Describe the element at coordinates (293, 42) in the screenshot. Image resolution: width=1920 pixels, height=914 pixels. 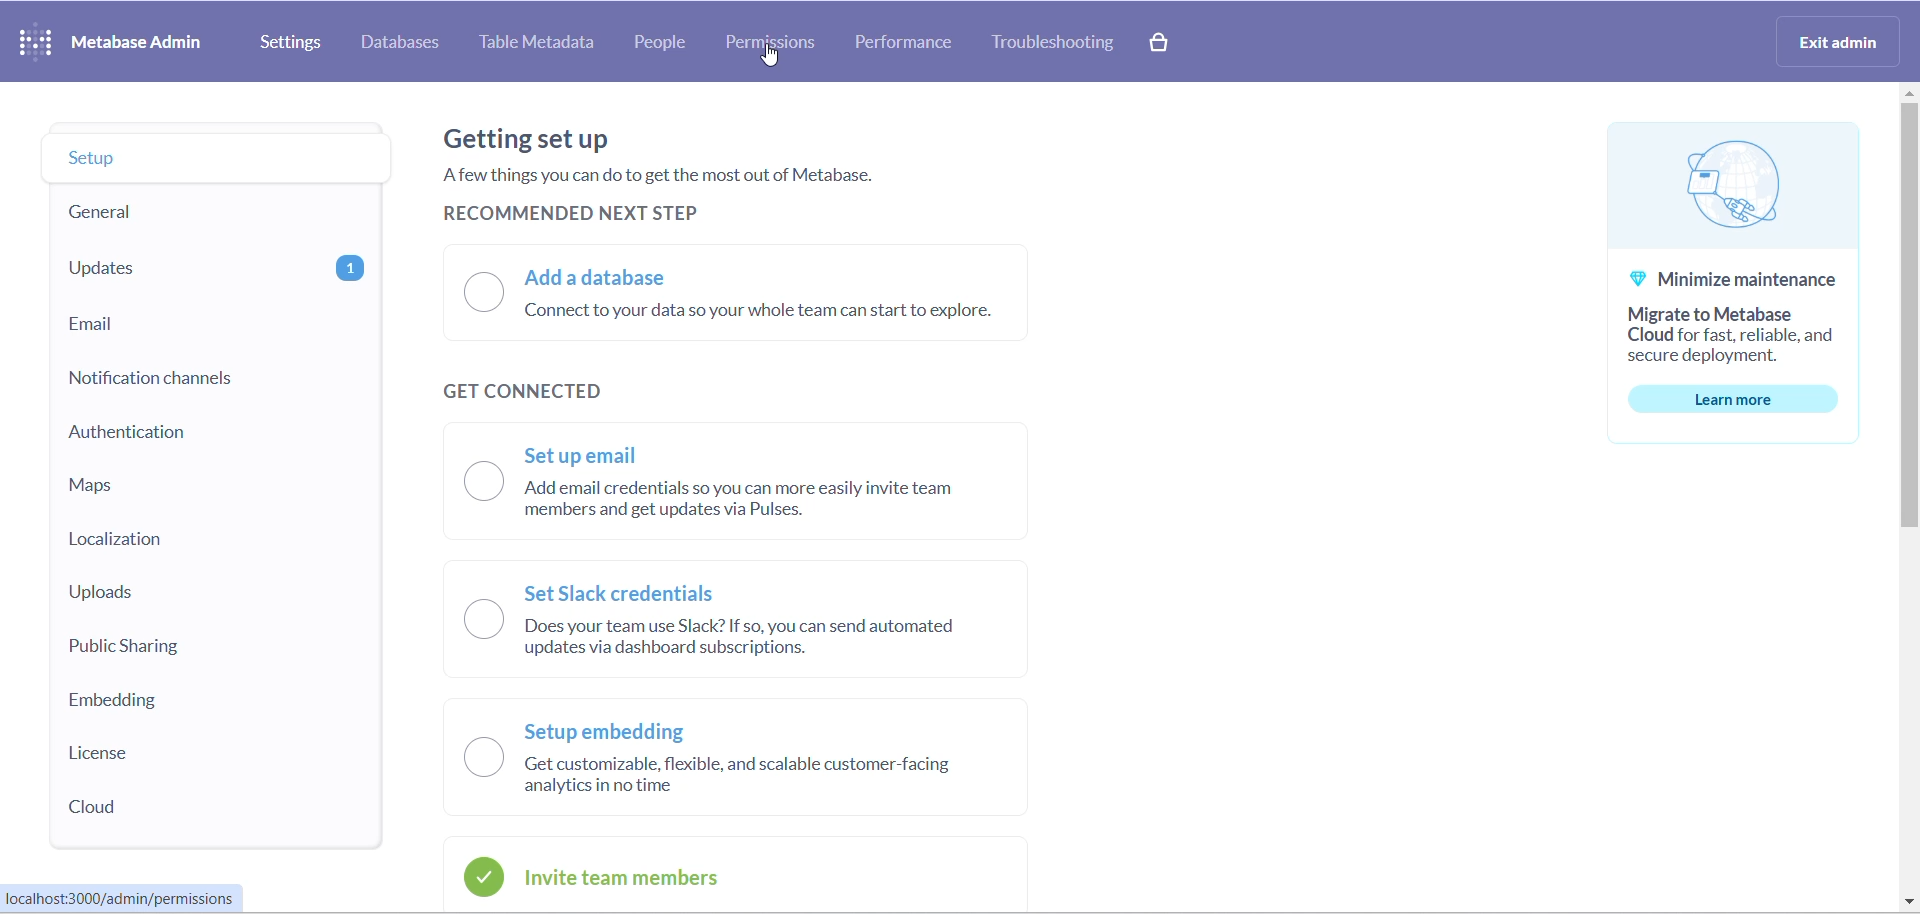
I see `settings` at that location.